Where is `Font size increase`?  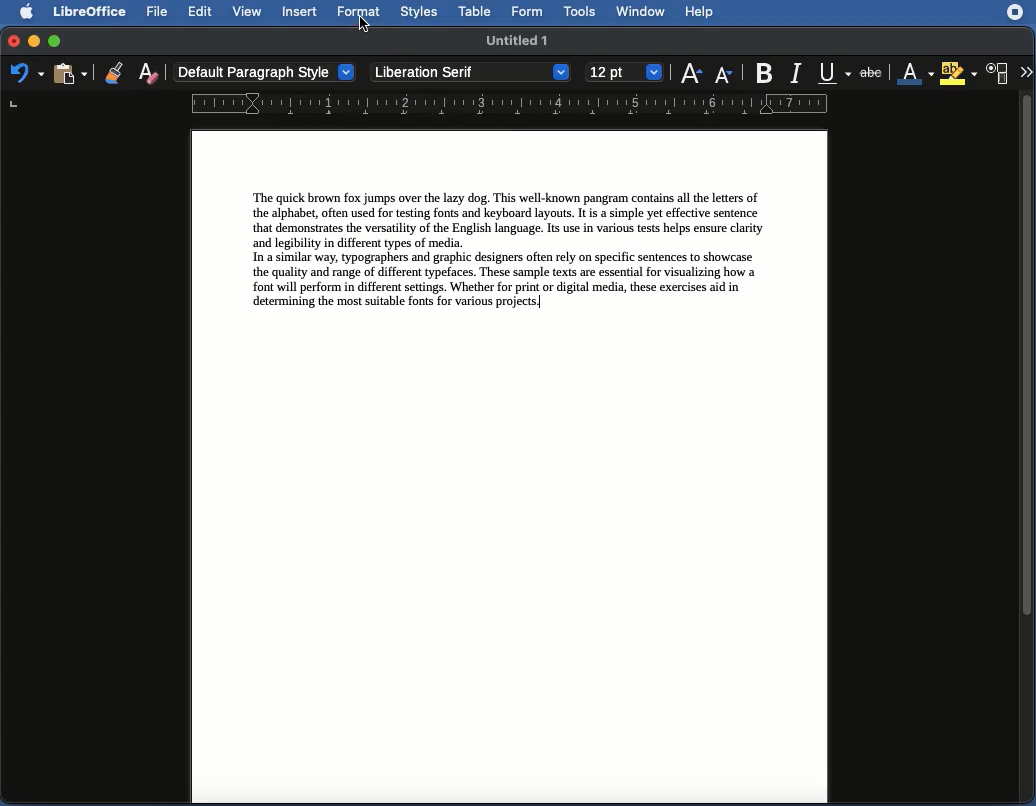
Font size increase is located at coordinates (690, 72).